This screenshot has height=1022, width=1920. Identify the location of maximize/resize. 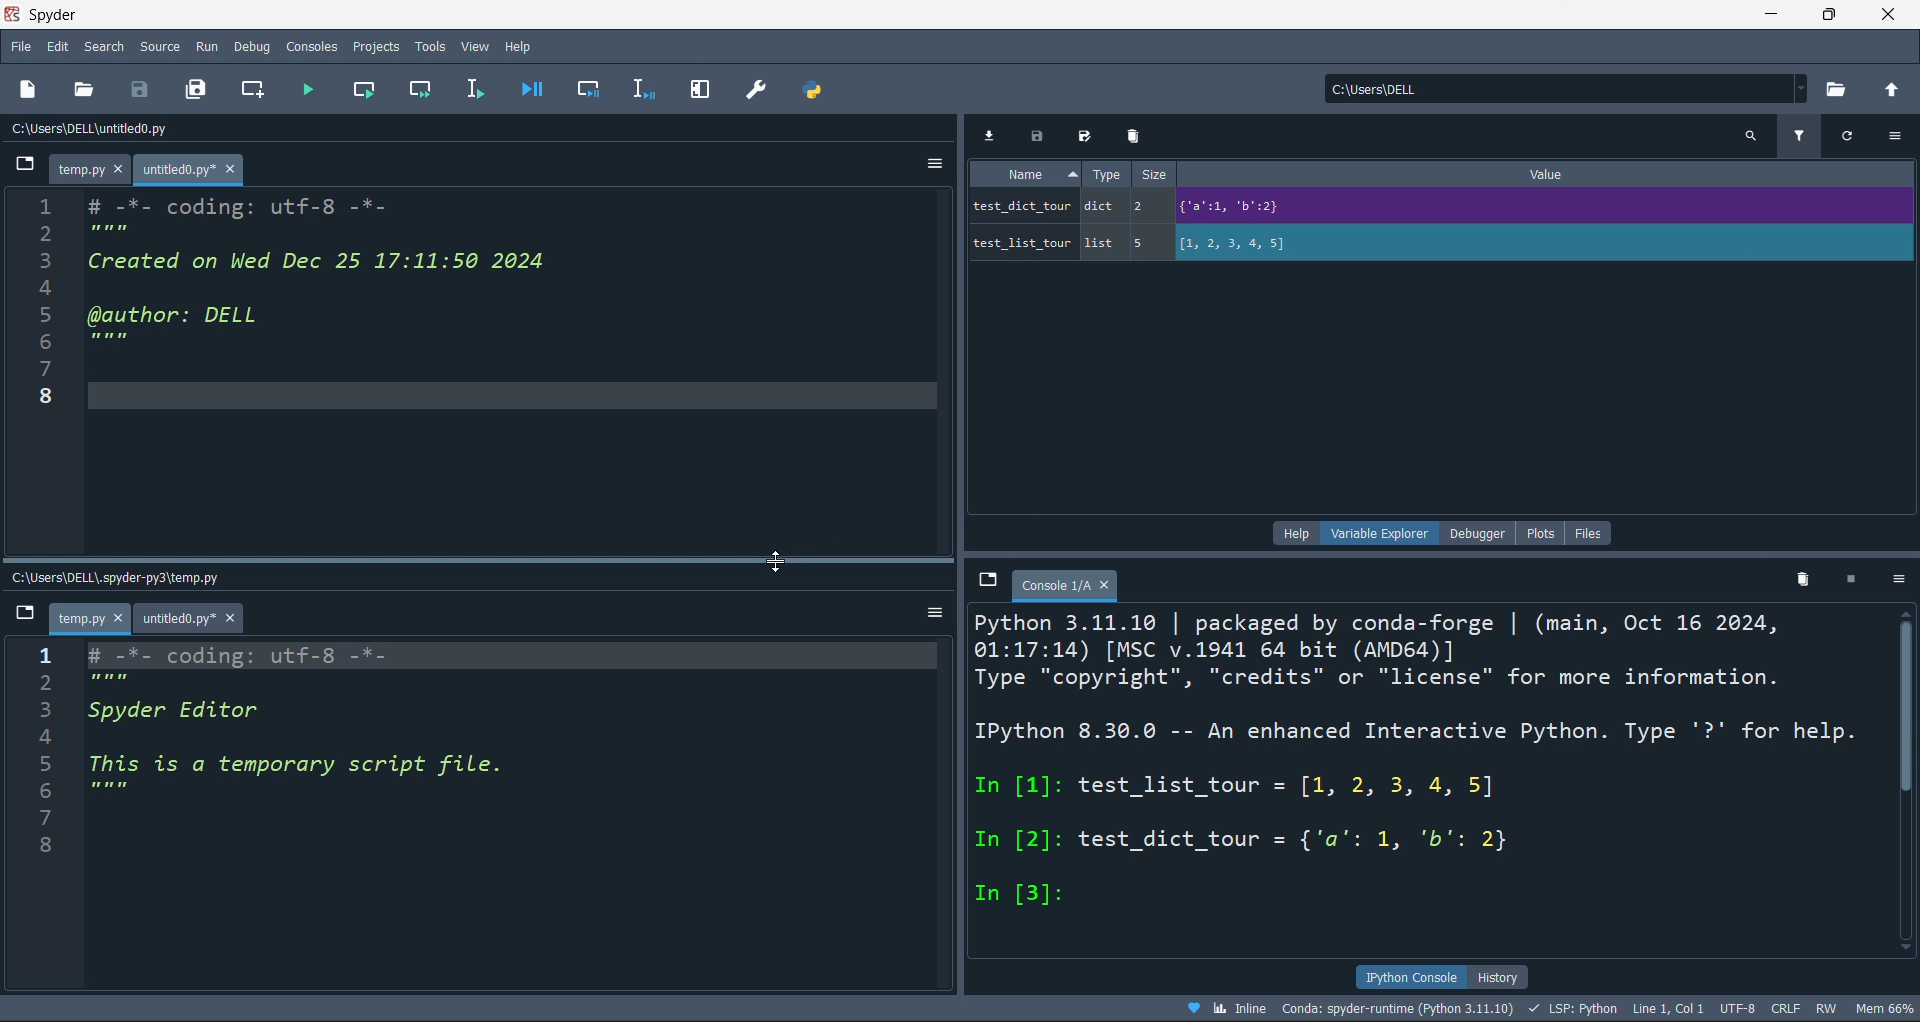
(1830, 16).